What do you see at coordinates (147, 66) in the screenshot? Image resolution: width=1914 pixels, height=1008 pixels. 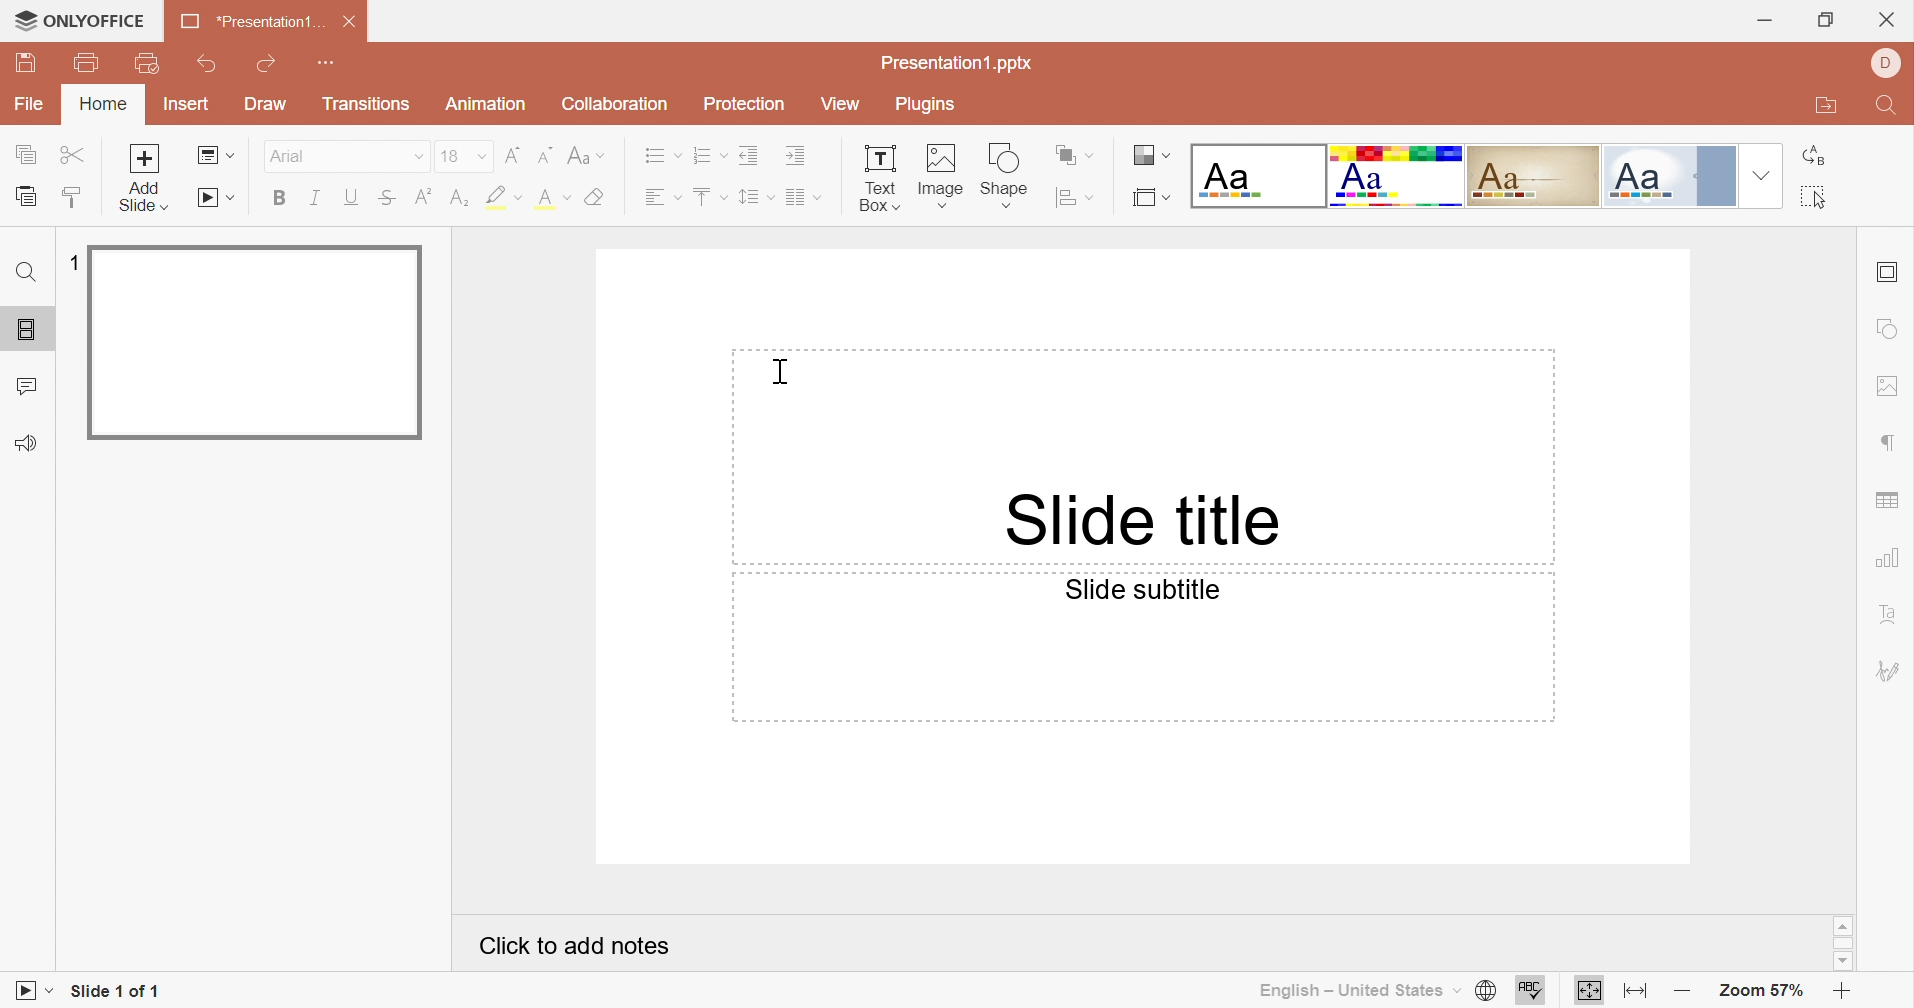 I see `Quick Print` at bounding box center [147, 66].